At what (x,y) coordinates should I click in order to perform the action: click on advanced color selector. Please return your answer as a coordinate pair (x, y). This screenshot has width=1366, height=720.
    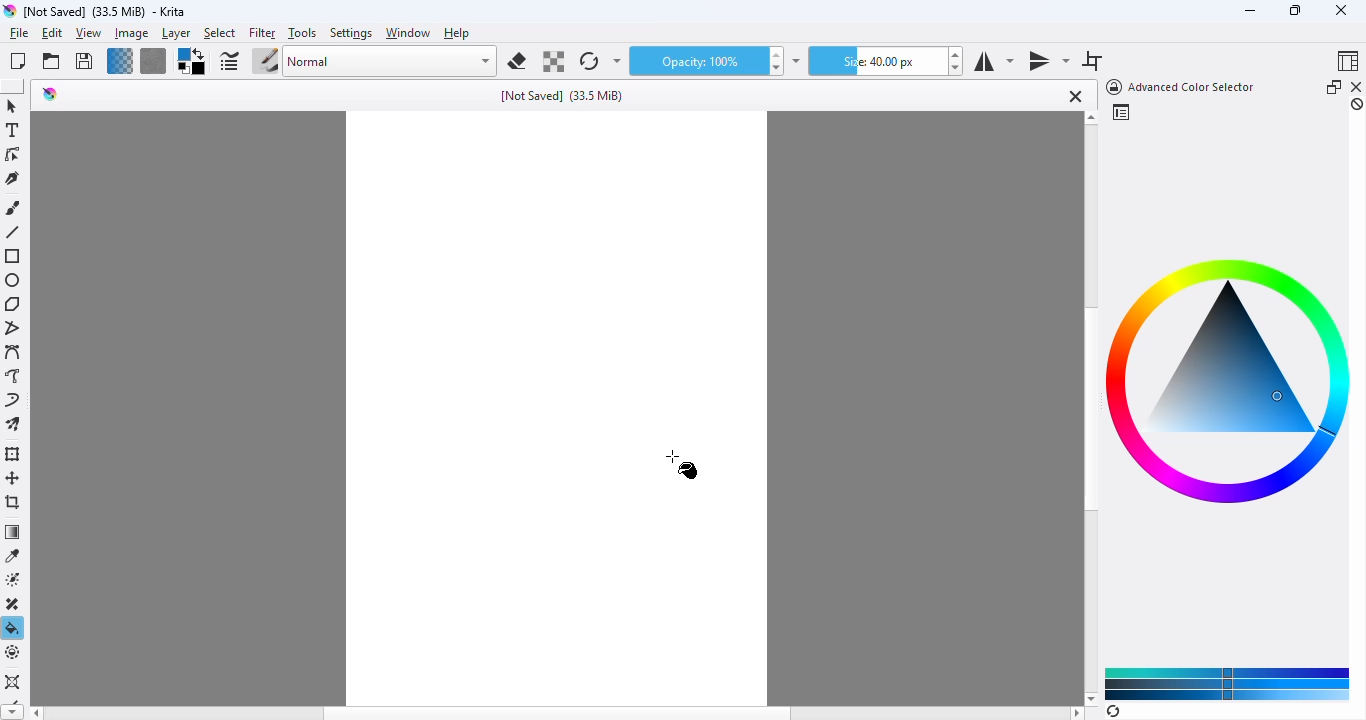
    Looking at the image, I should click on (1178, 87).